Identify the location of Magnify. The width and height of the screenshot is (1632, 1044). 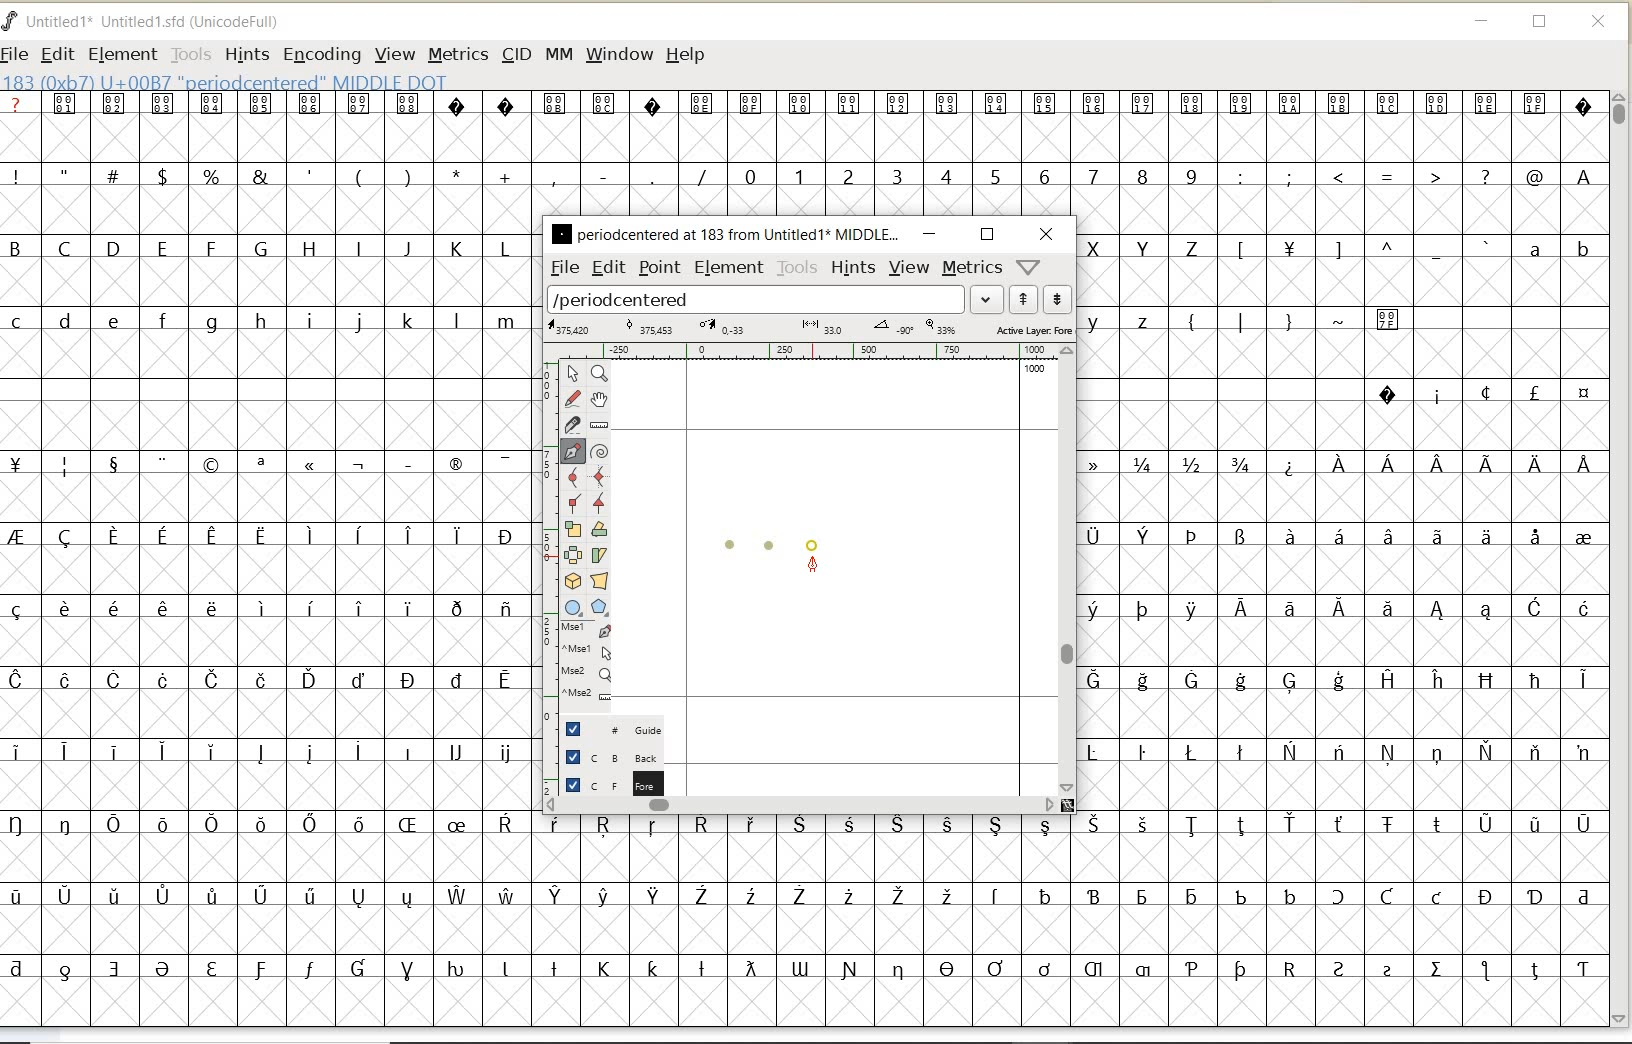
(599, 374).